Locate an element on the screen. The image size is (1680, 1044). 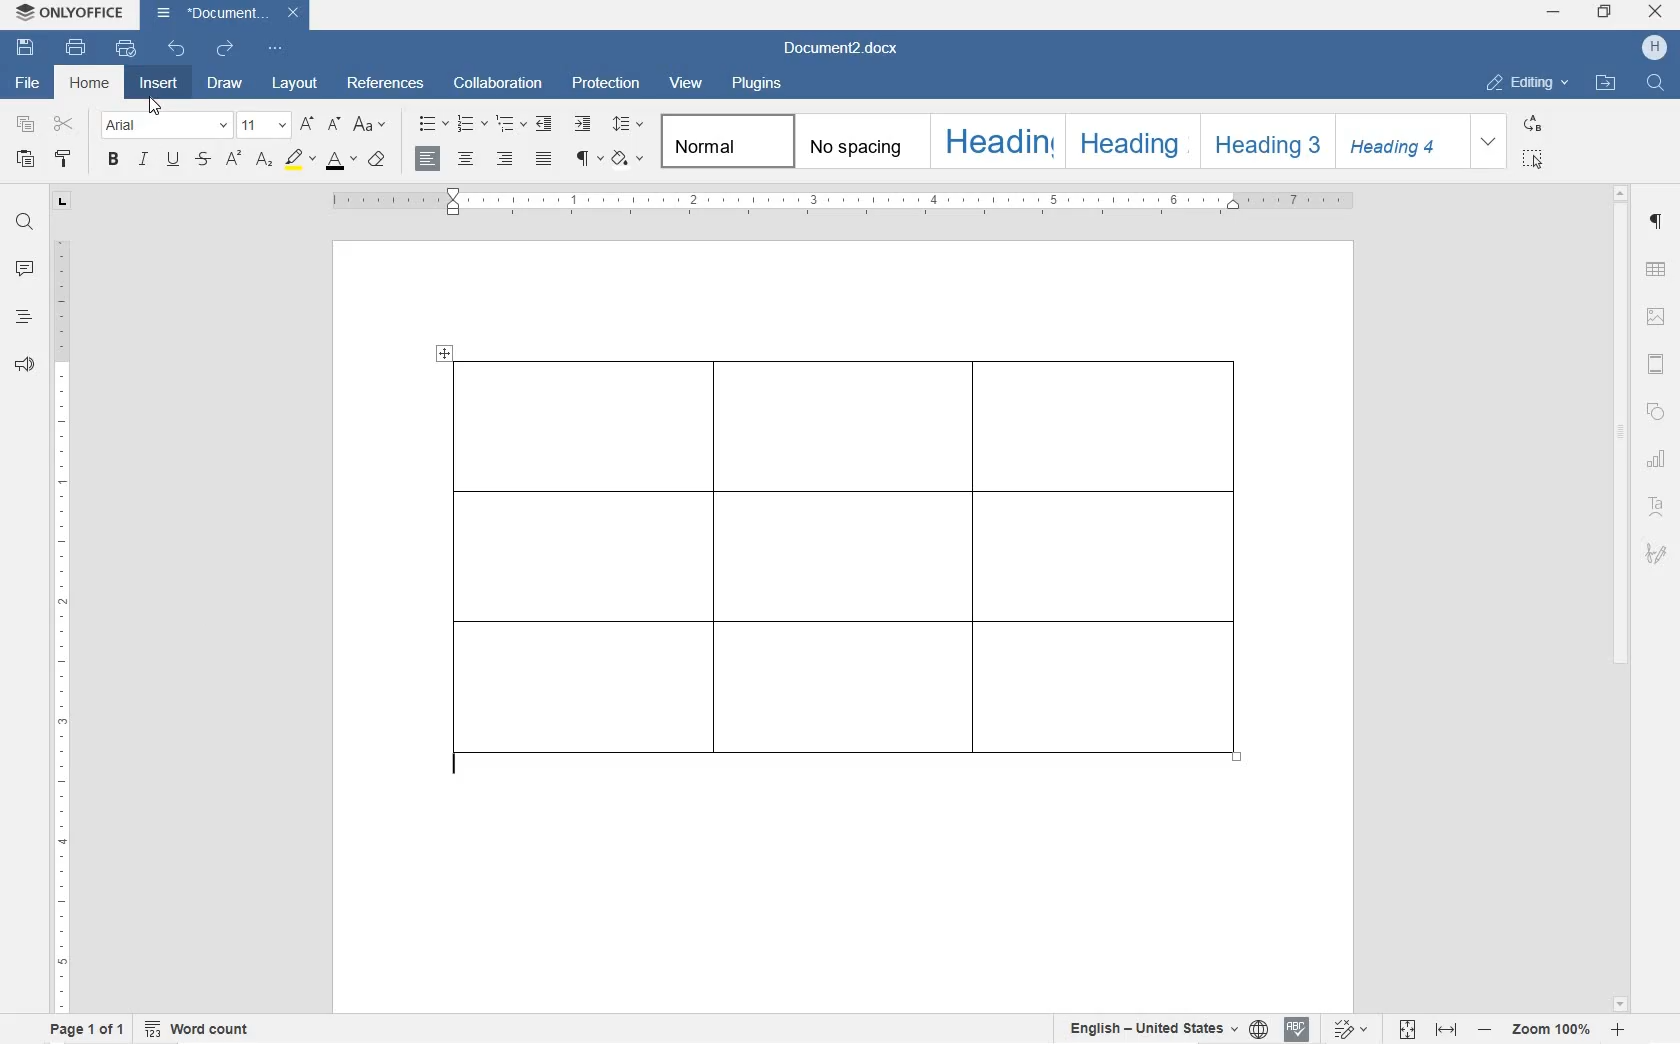
find is located at coordinates (26, 224).